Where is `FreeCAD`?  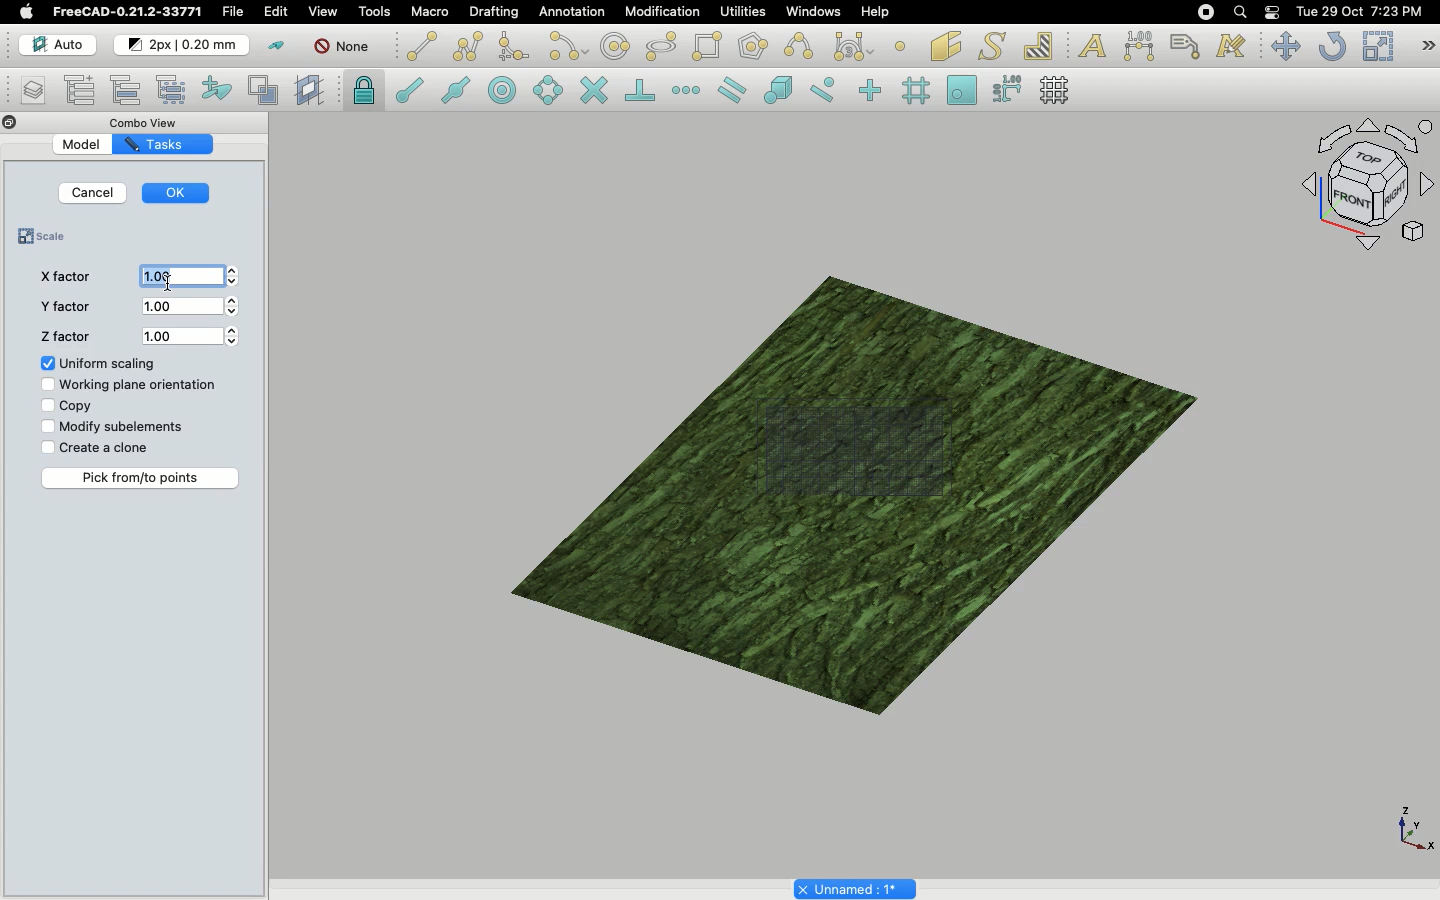 FreeCAD is located at coordinates (126, 12).